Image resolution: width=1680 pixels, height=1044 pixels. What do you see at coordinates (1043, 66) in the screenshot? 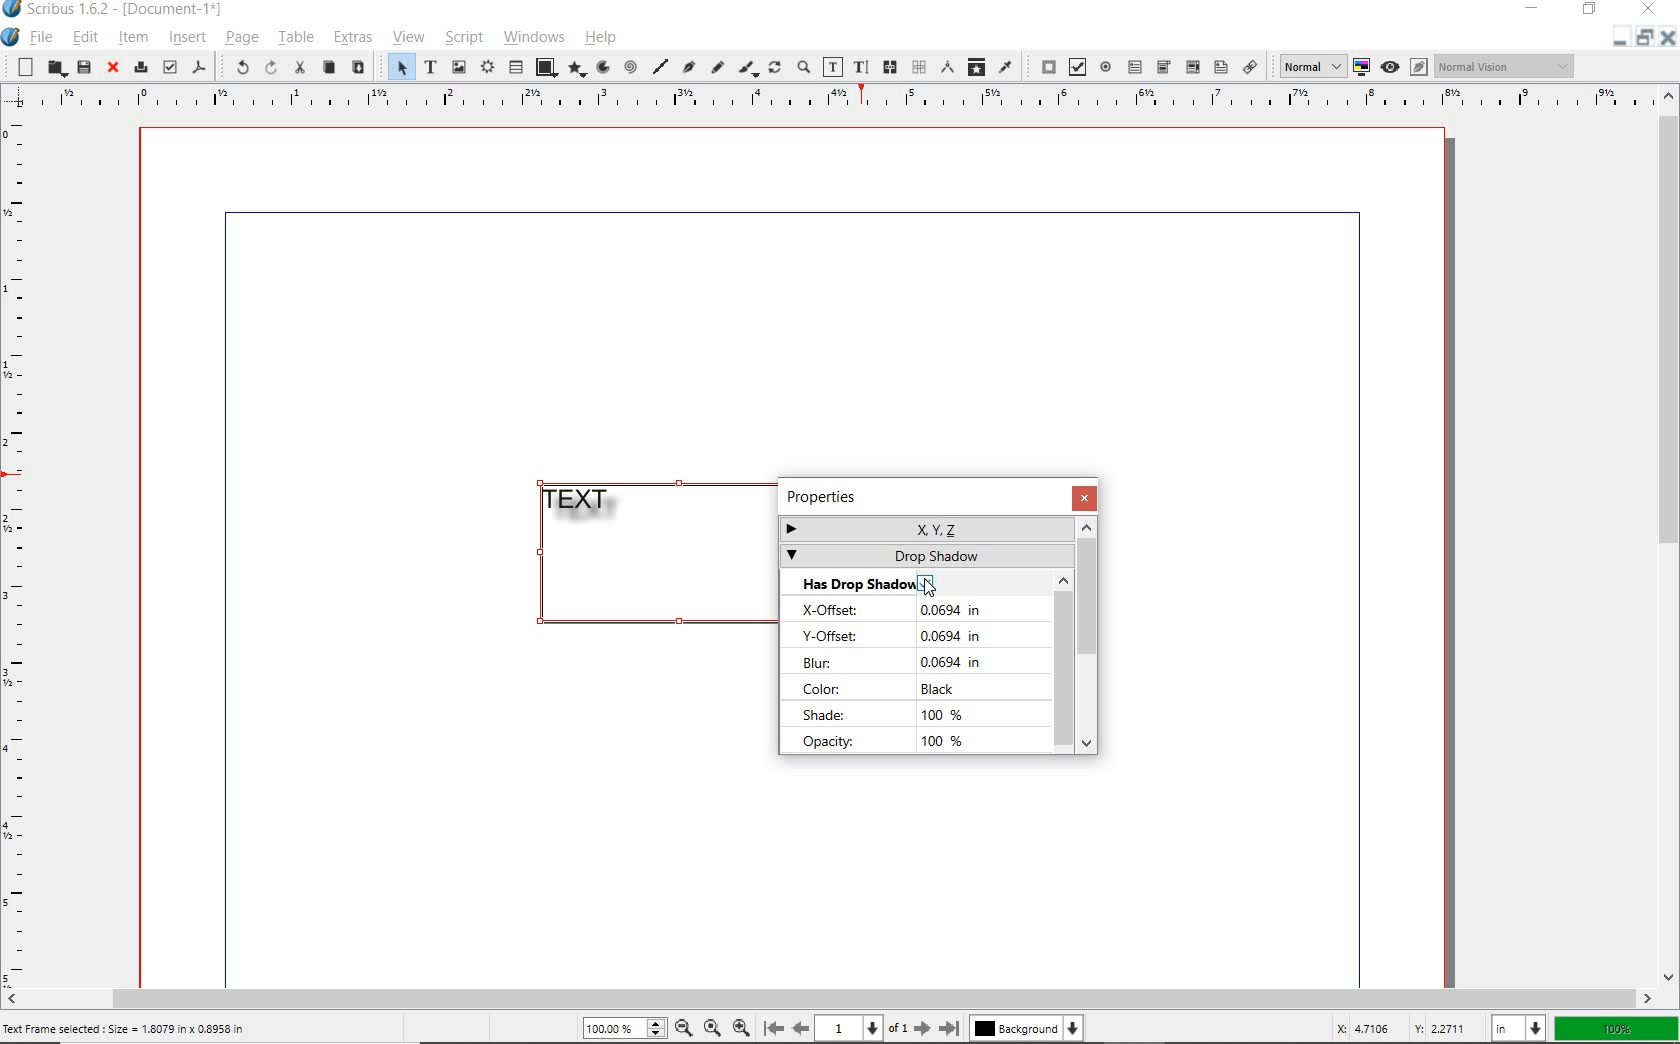
I see `pdf push button` at bounding box center [1043, 66].